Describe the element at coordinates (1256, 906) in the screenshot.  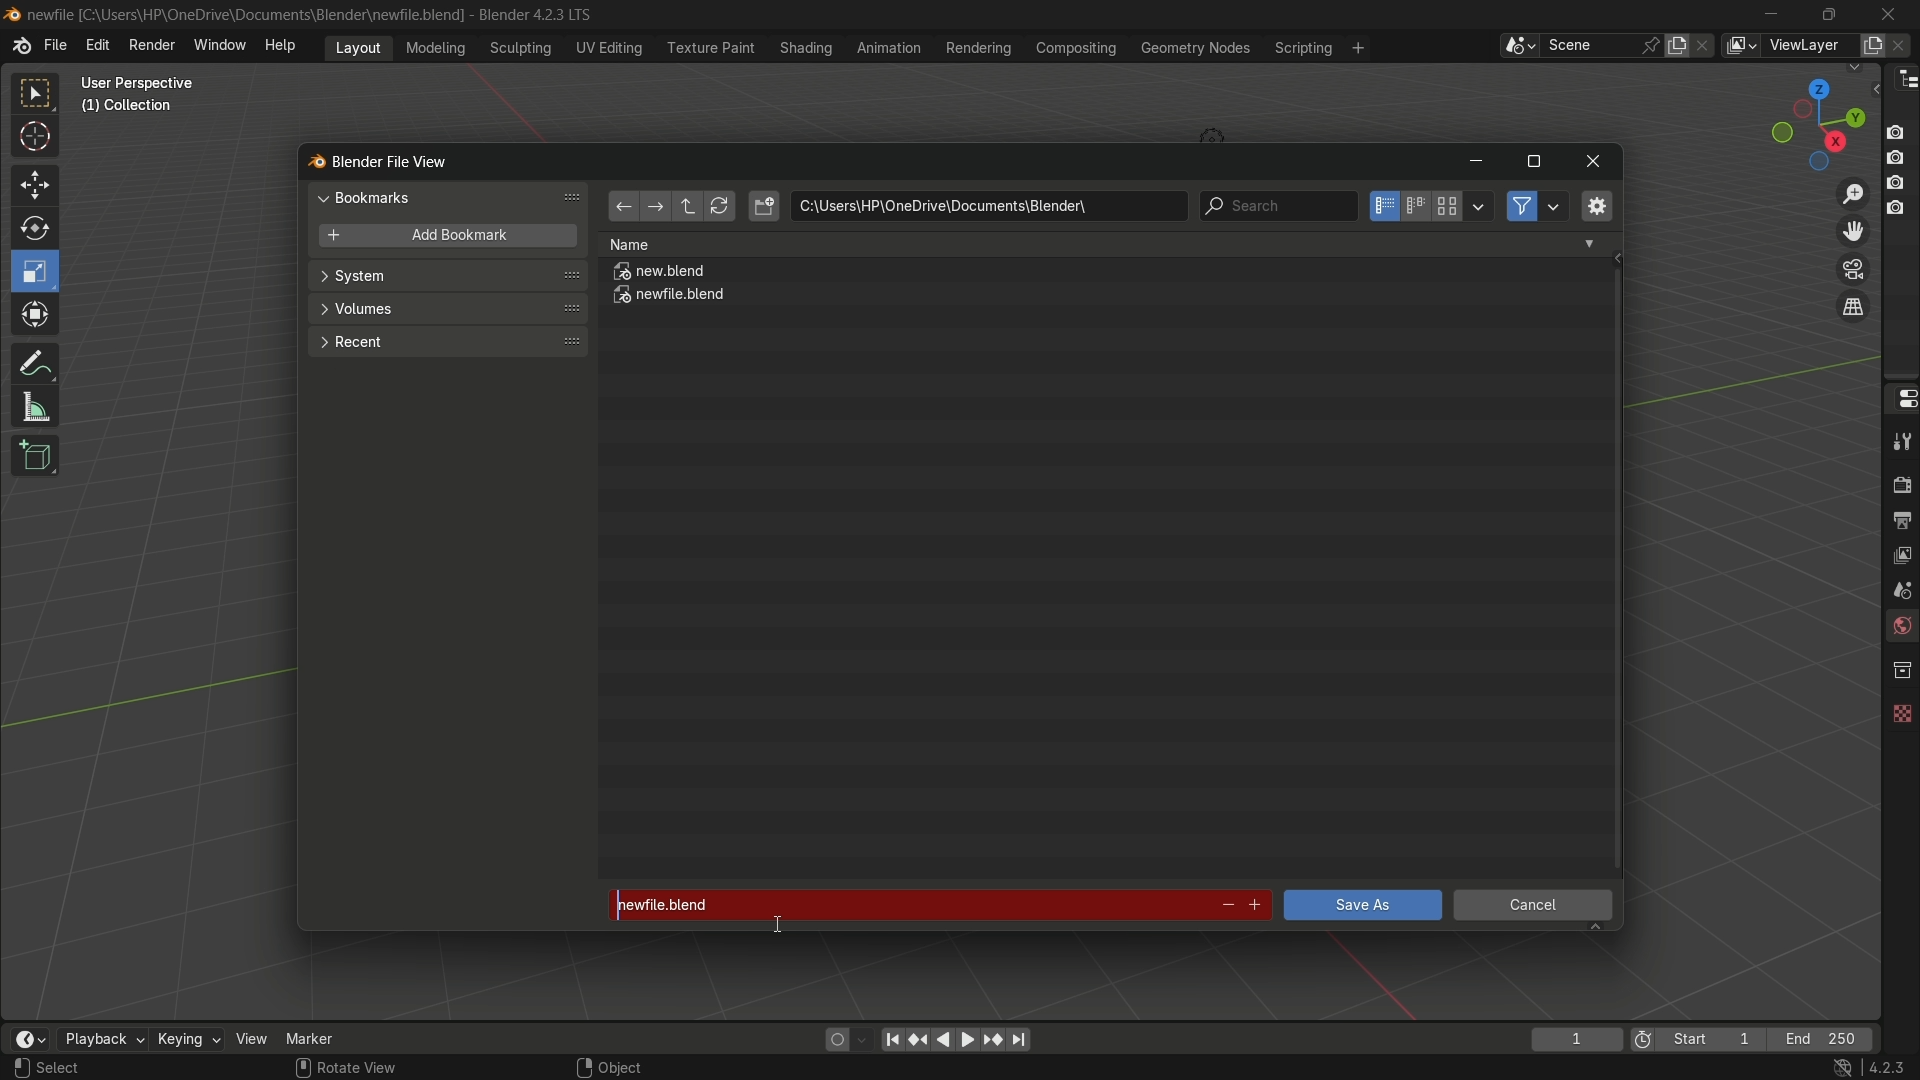
I see `increment file number` at that location.